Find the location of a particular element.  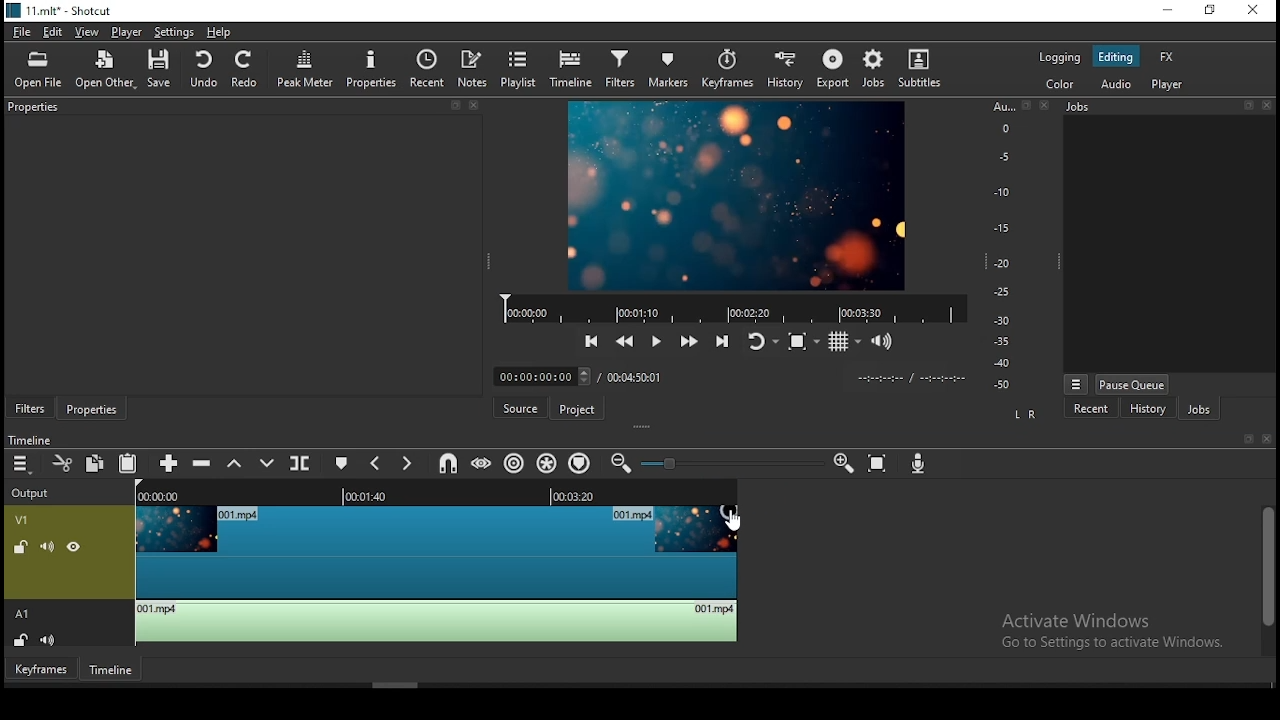

copy is located at coordinates (96, 465).